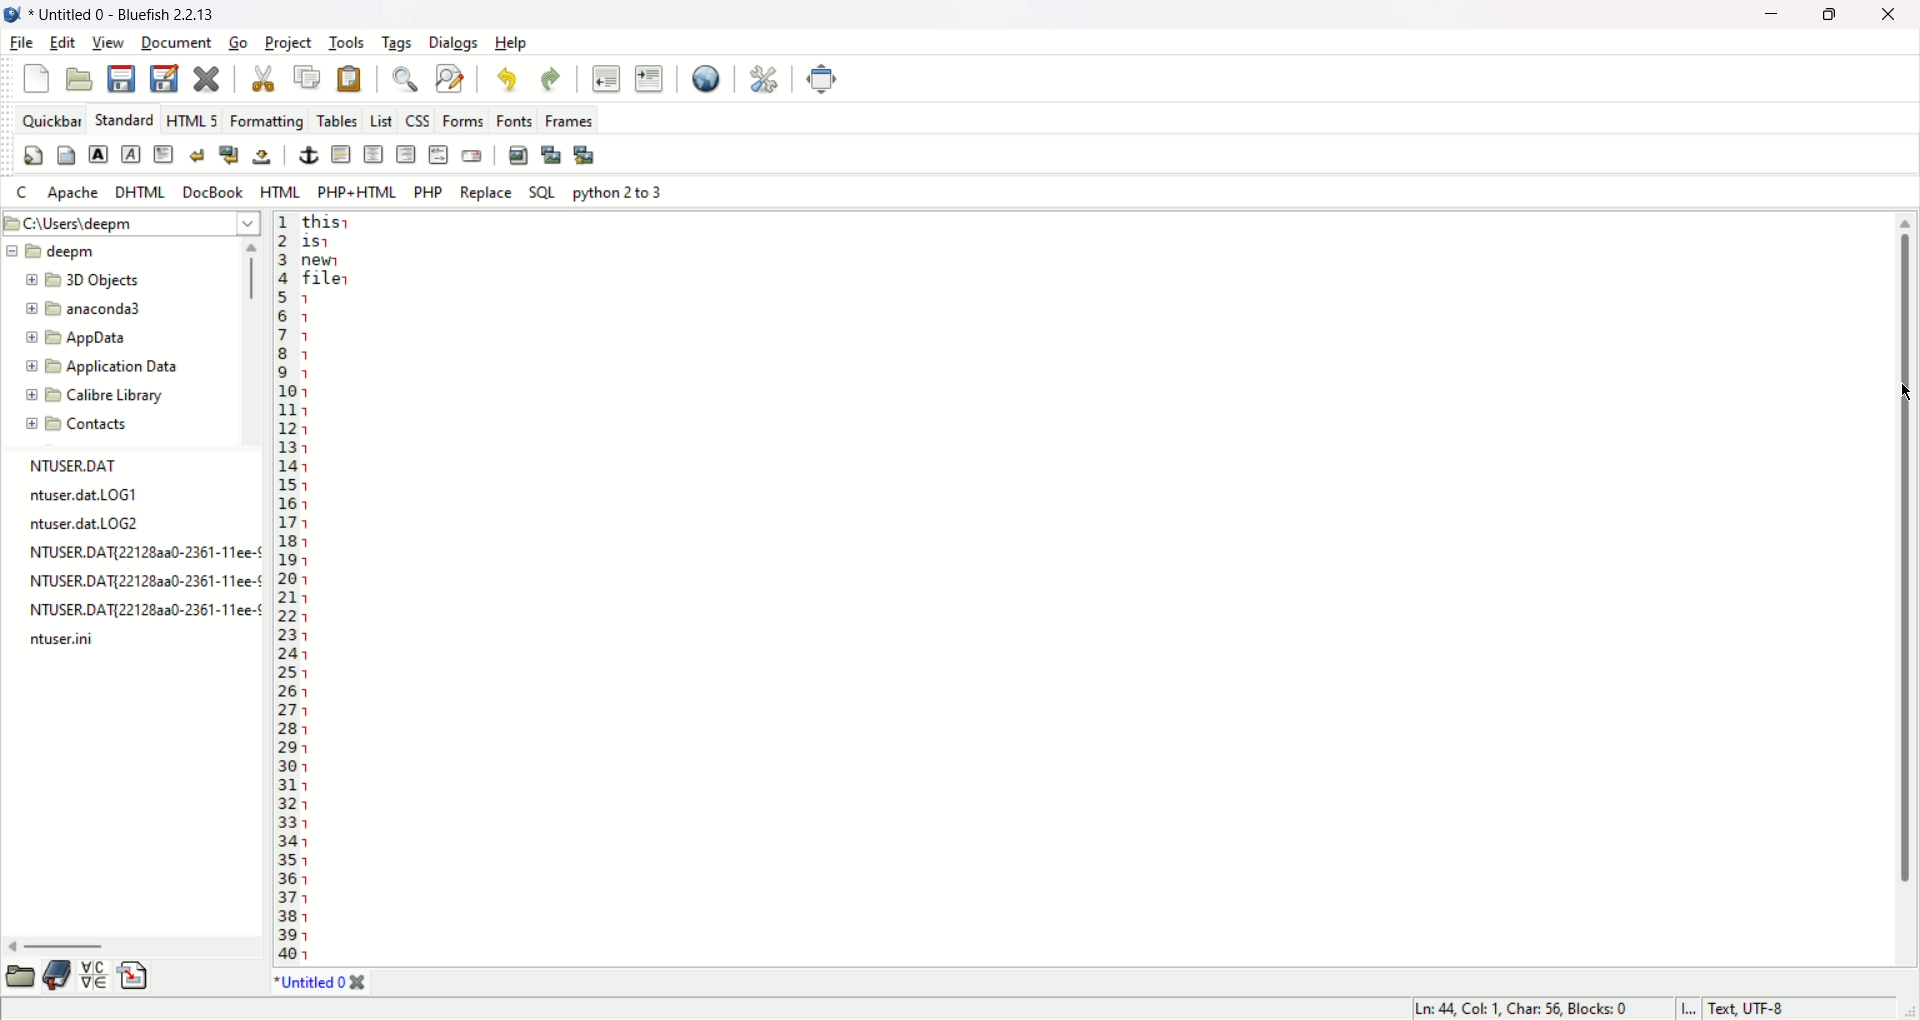  Describe the element at coordinates (375, 154) in the screenshot. I see `center` at that location.